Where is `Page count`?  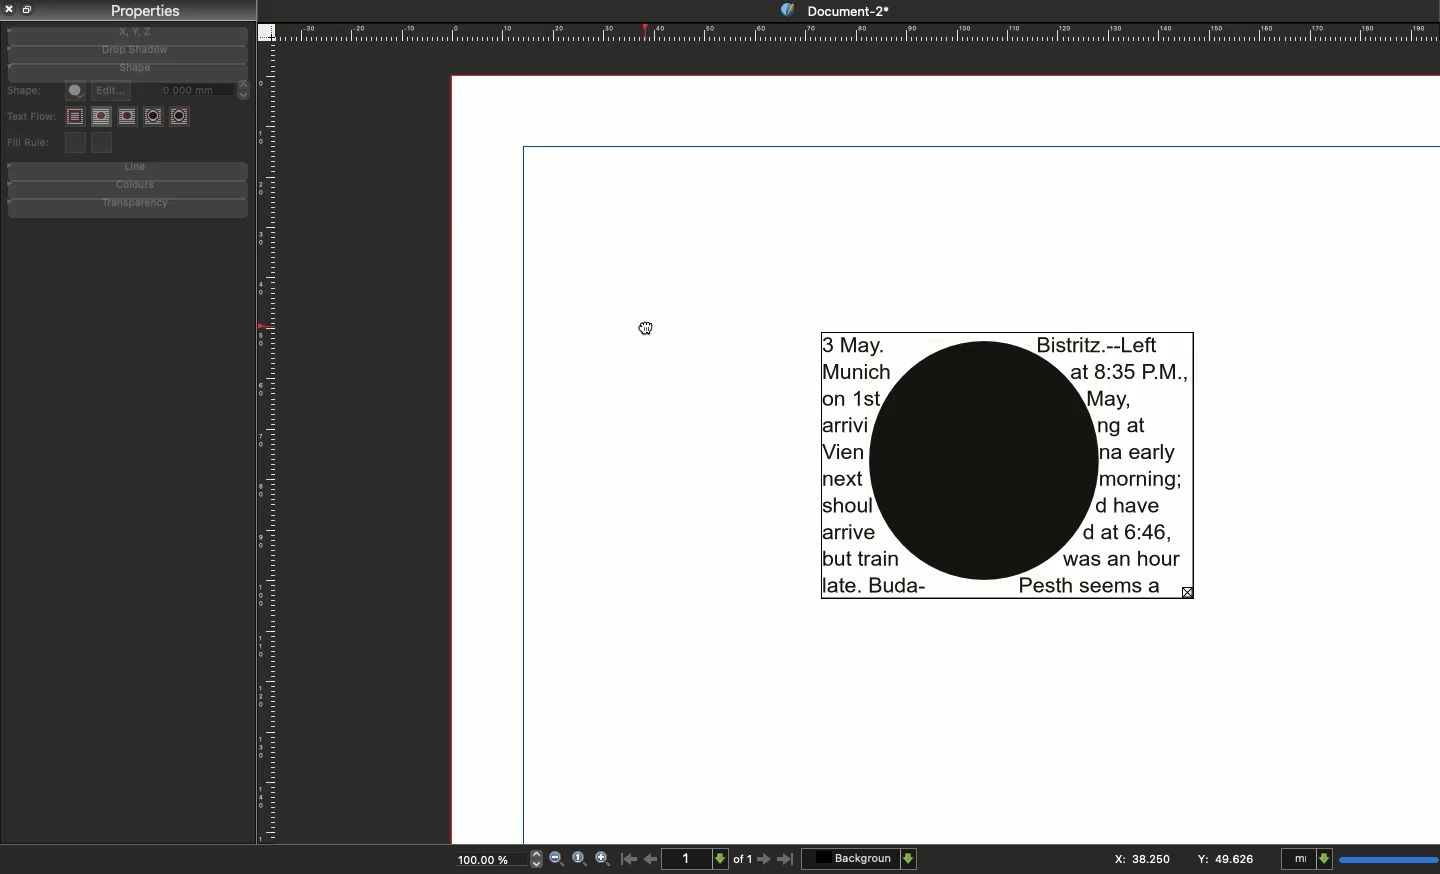 Page count is located at coordinates (709, 858).